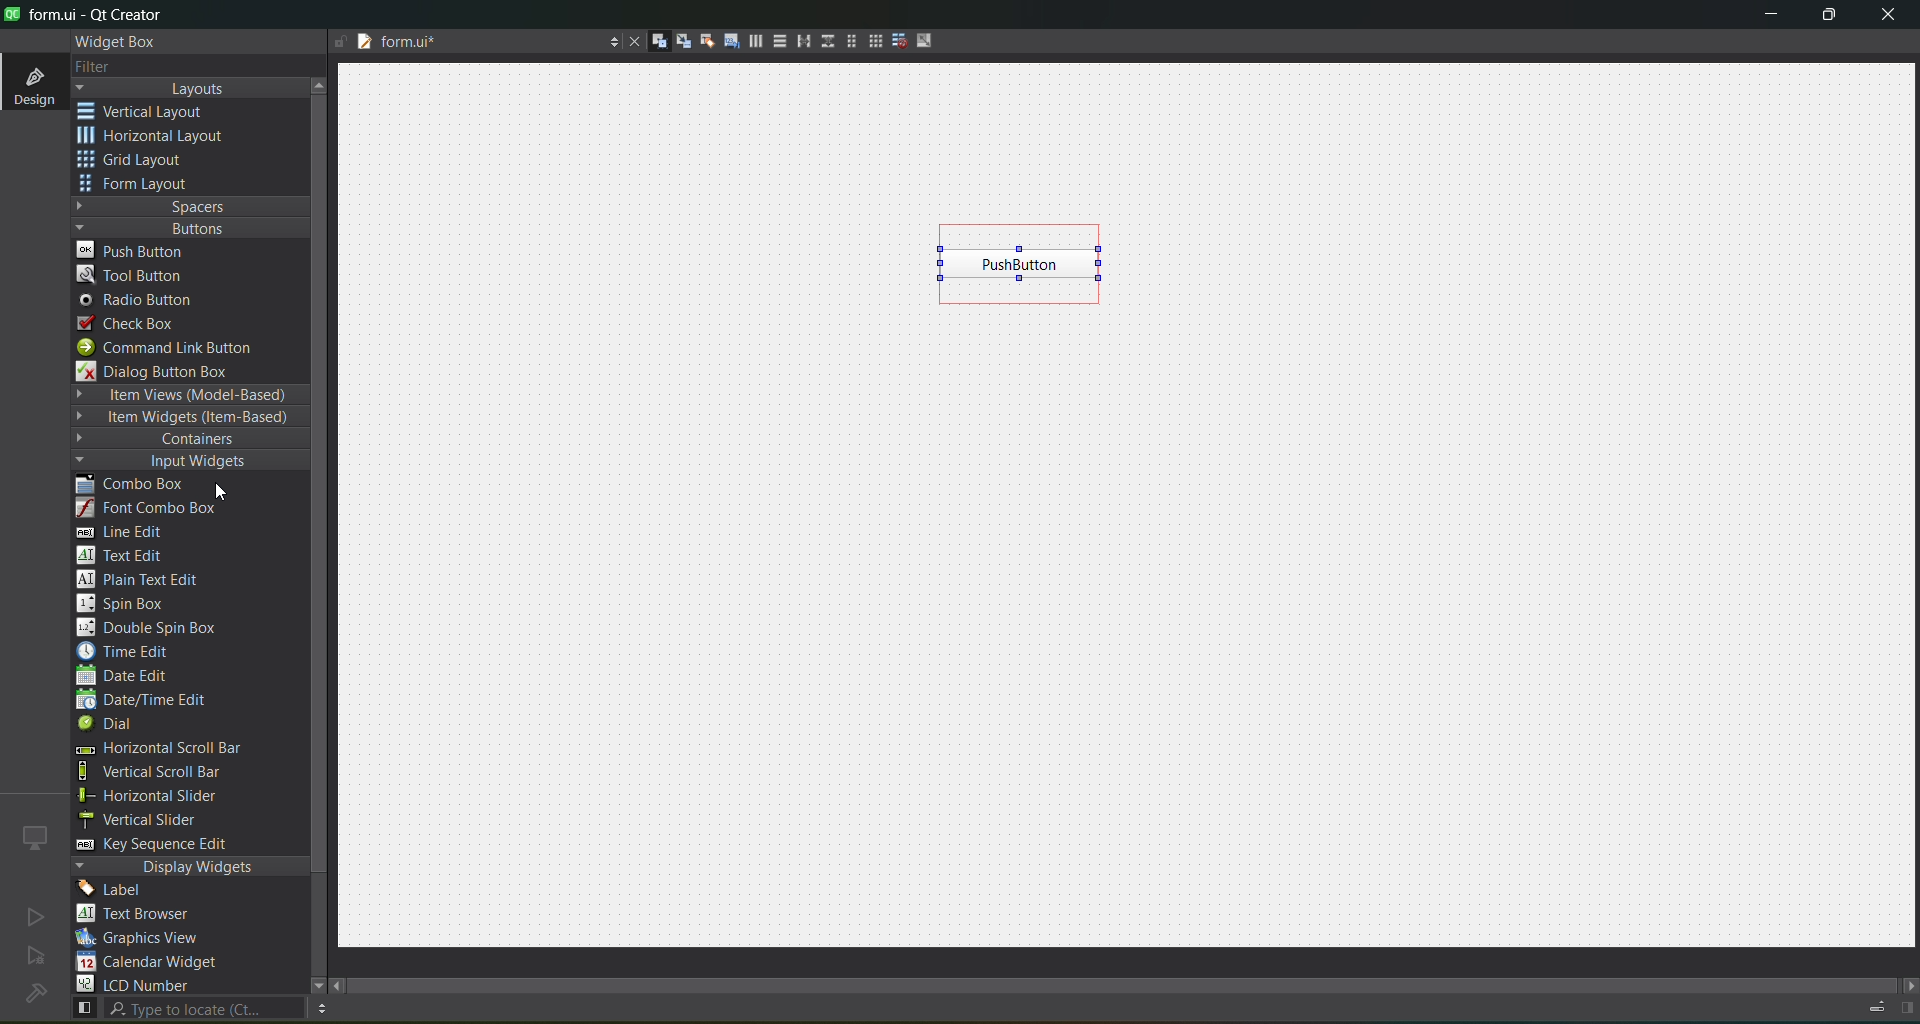 This screenshot has width=1920, height=1024. Describe the element at coordinates (798, 42) in the screenshot. I see `horizontal splitter` at that location.